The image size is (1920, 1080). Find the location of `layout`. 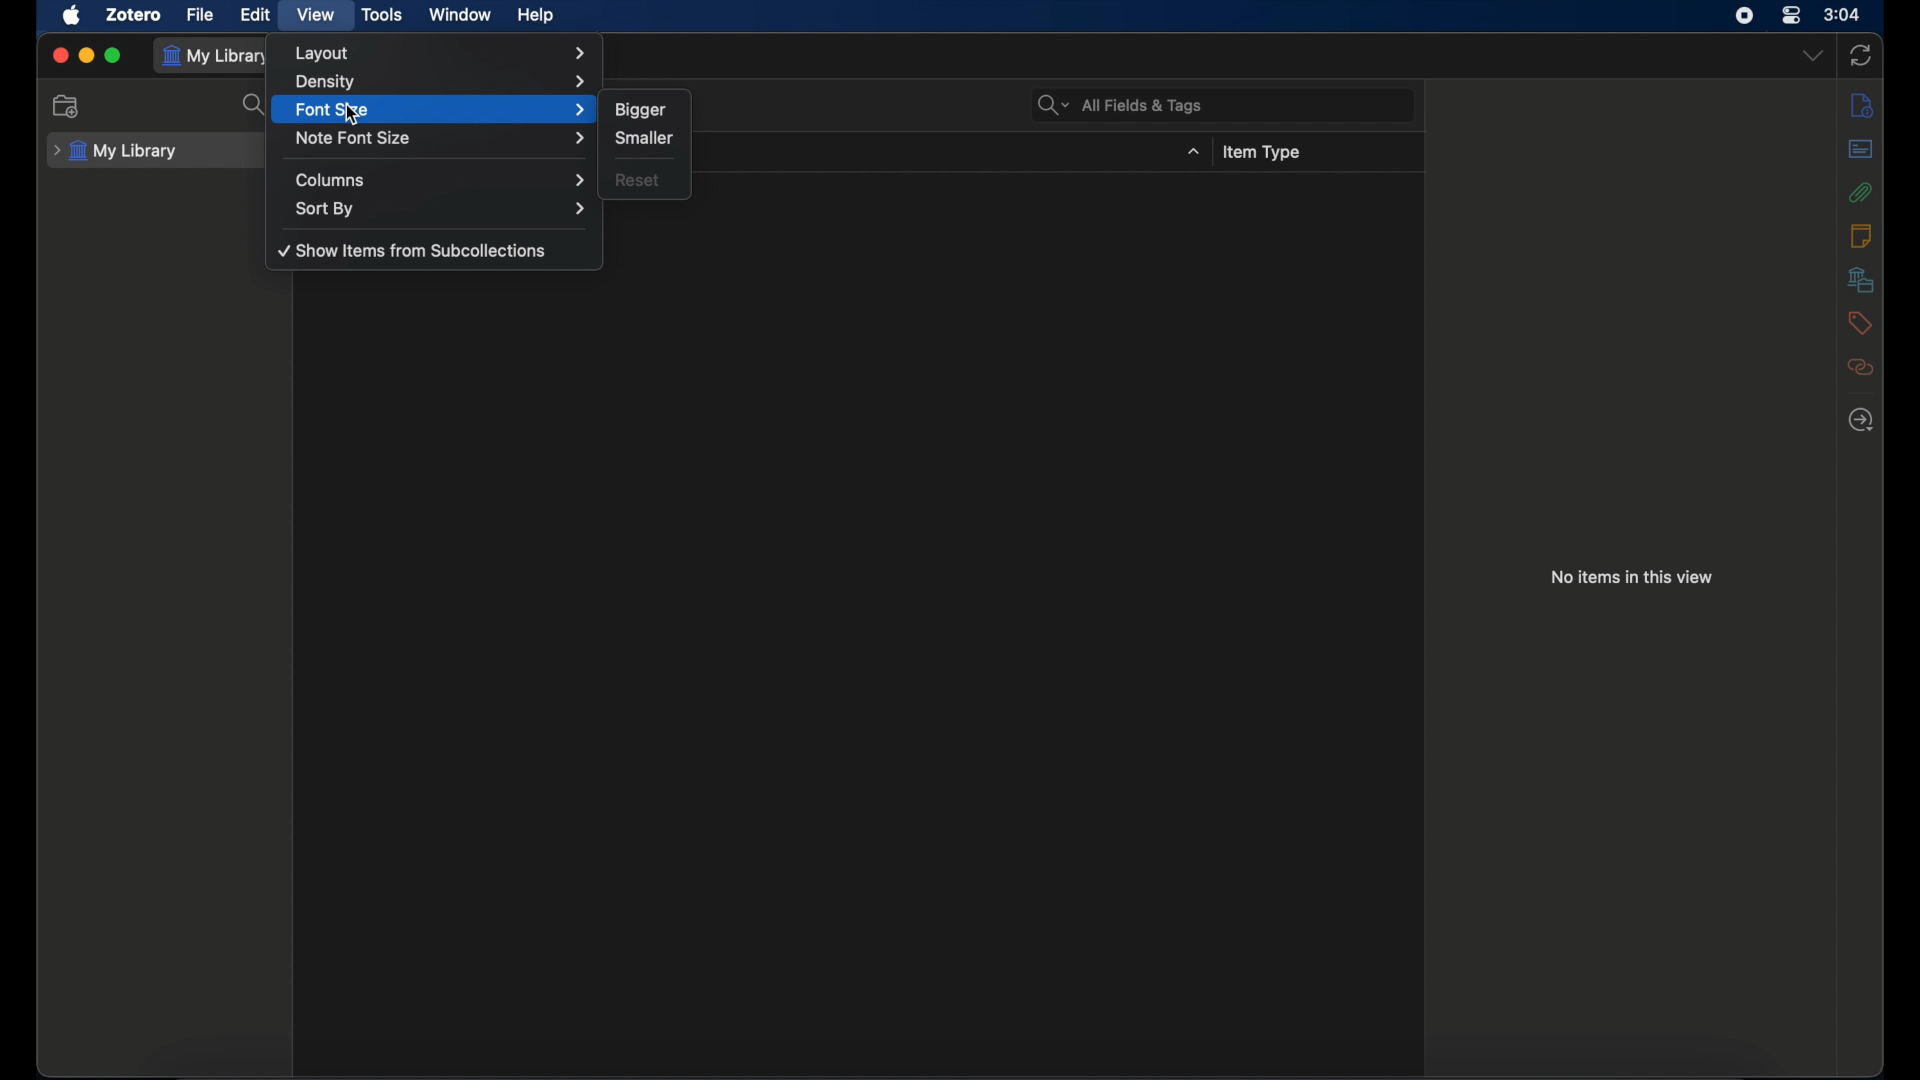

layout is located at coordinates (443, 53).